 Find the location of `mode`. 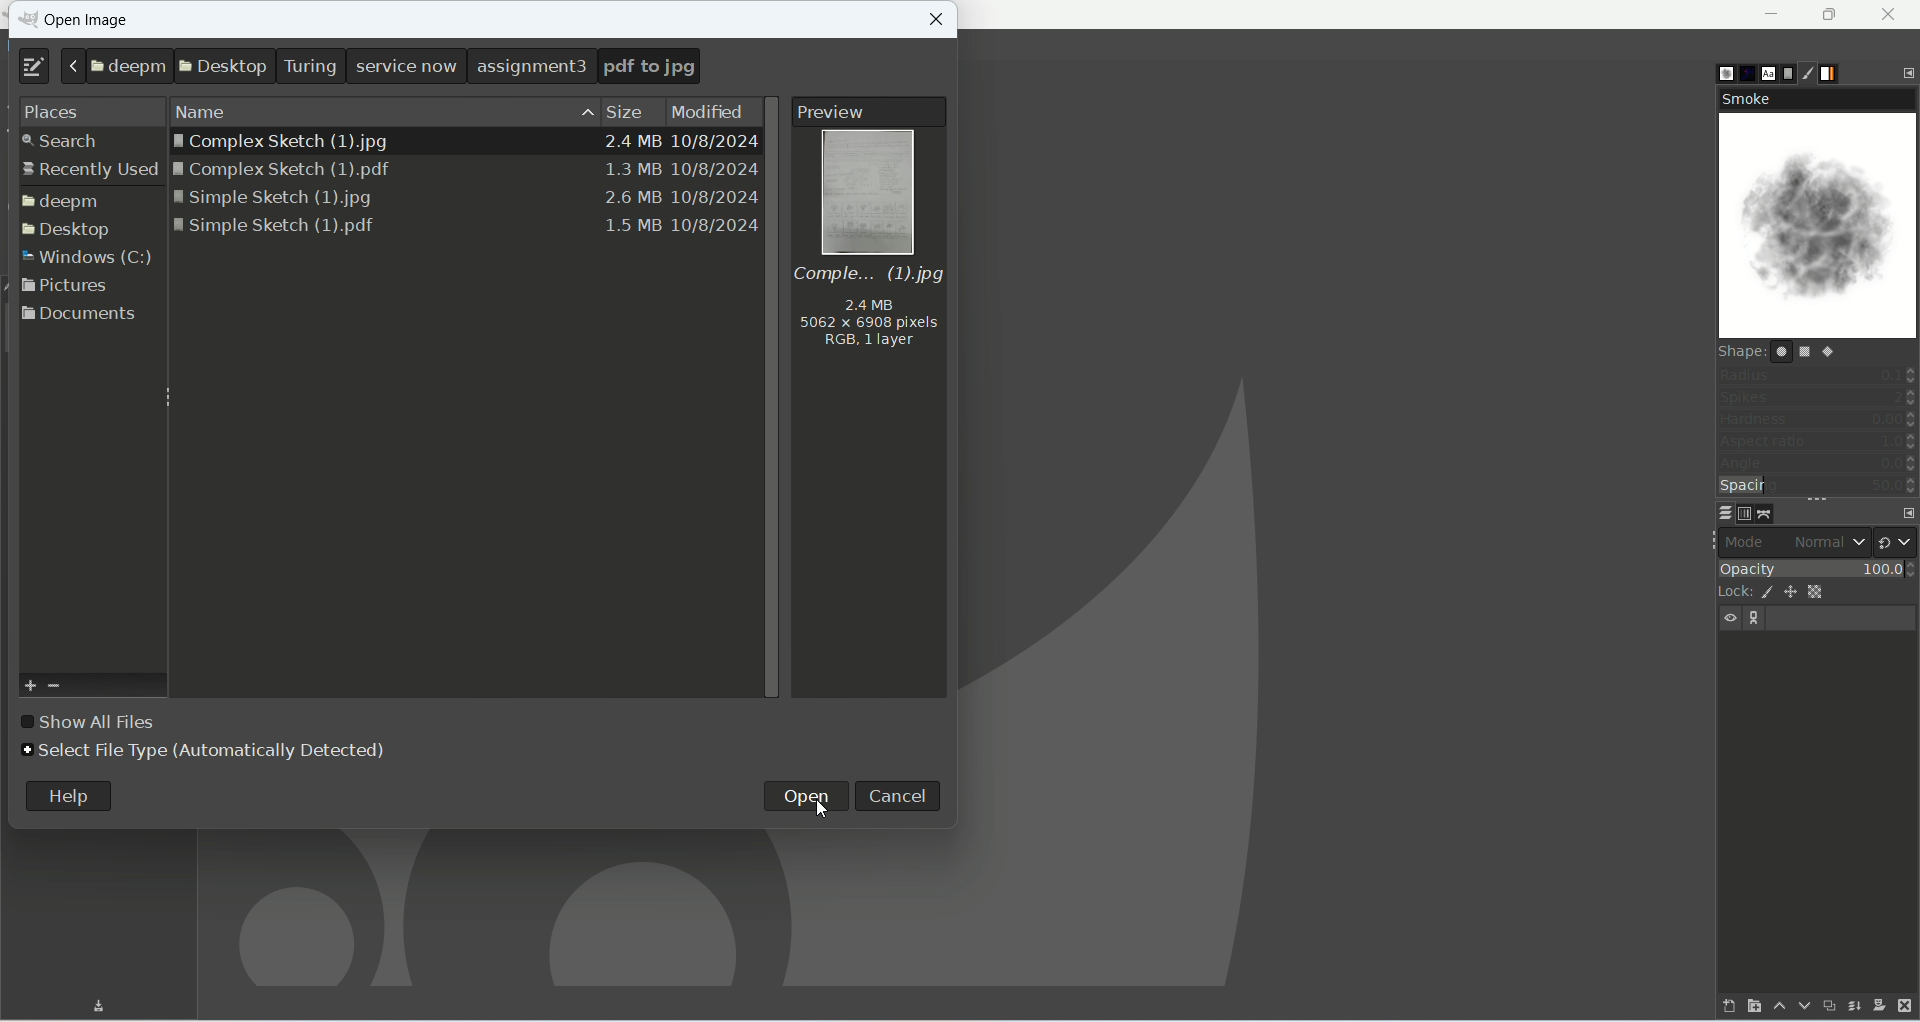

mode is located at coordinates (1749, 542).